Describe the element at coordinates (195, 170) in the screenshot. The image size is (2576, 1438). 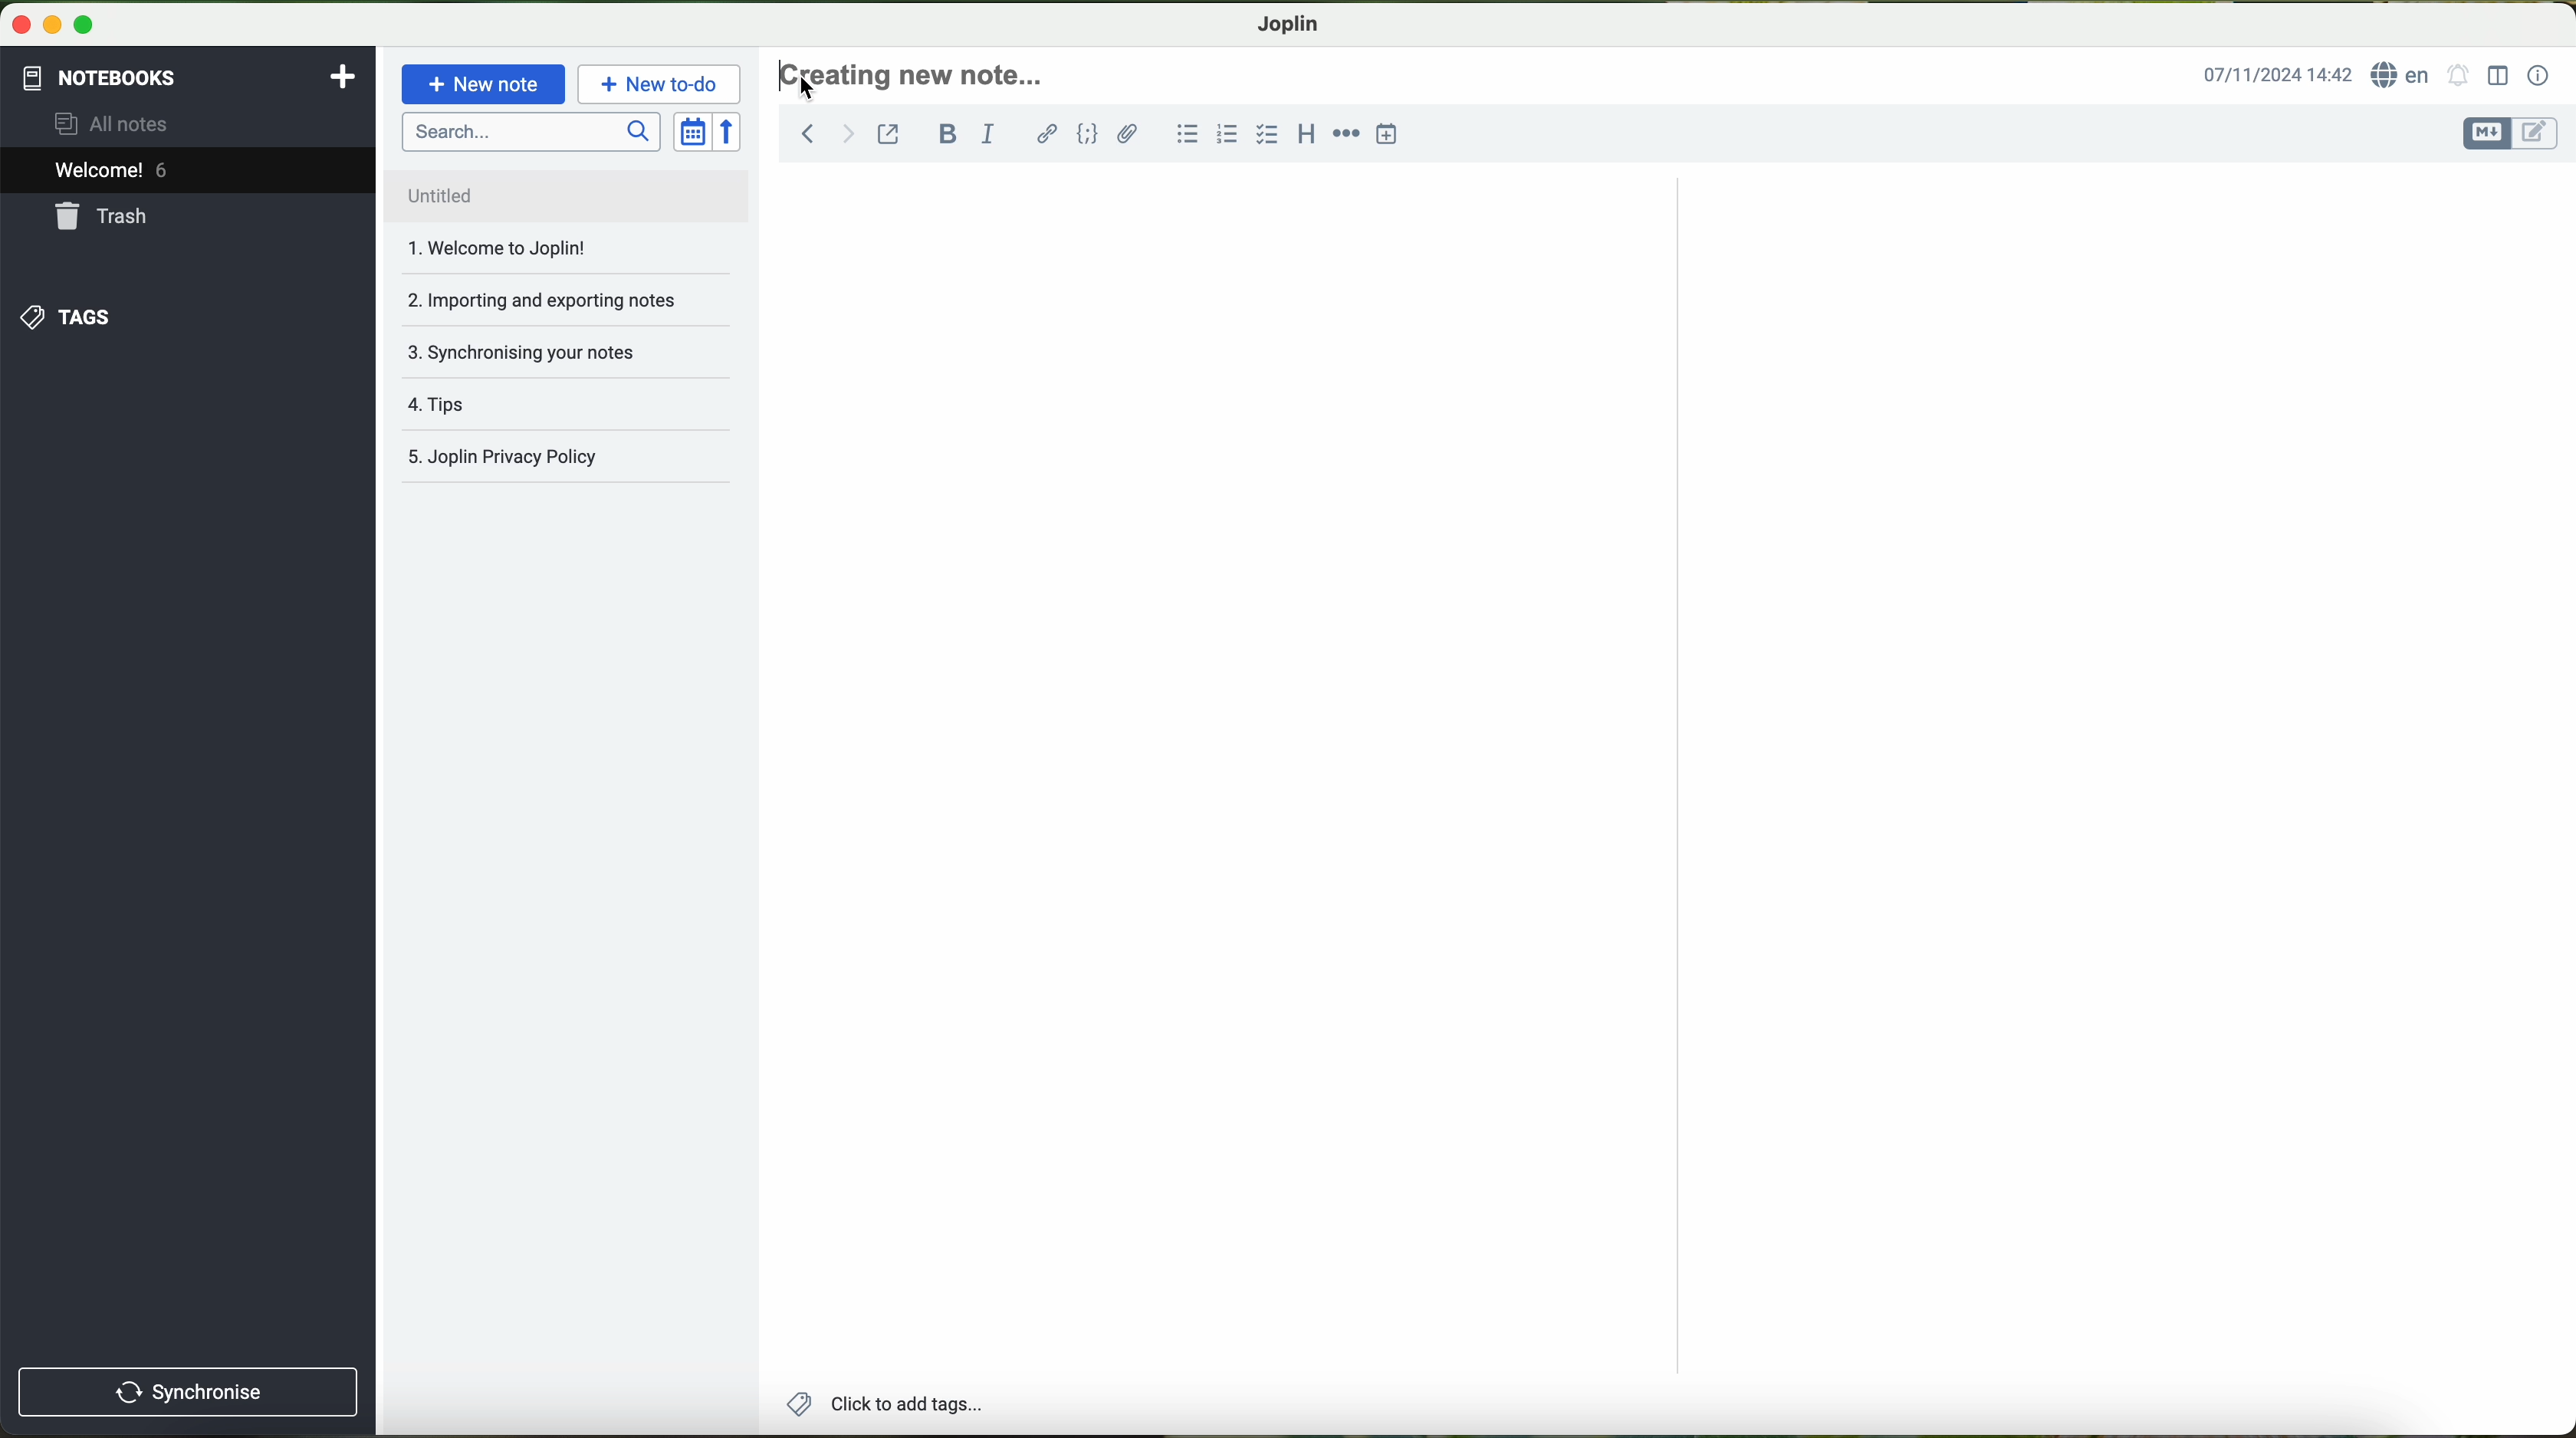
I see `welcome 6` at that location.